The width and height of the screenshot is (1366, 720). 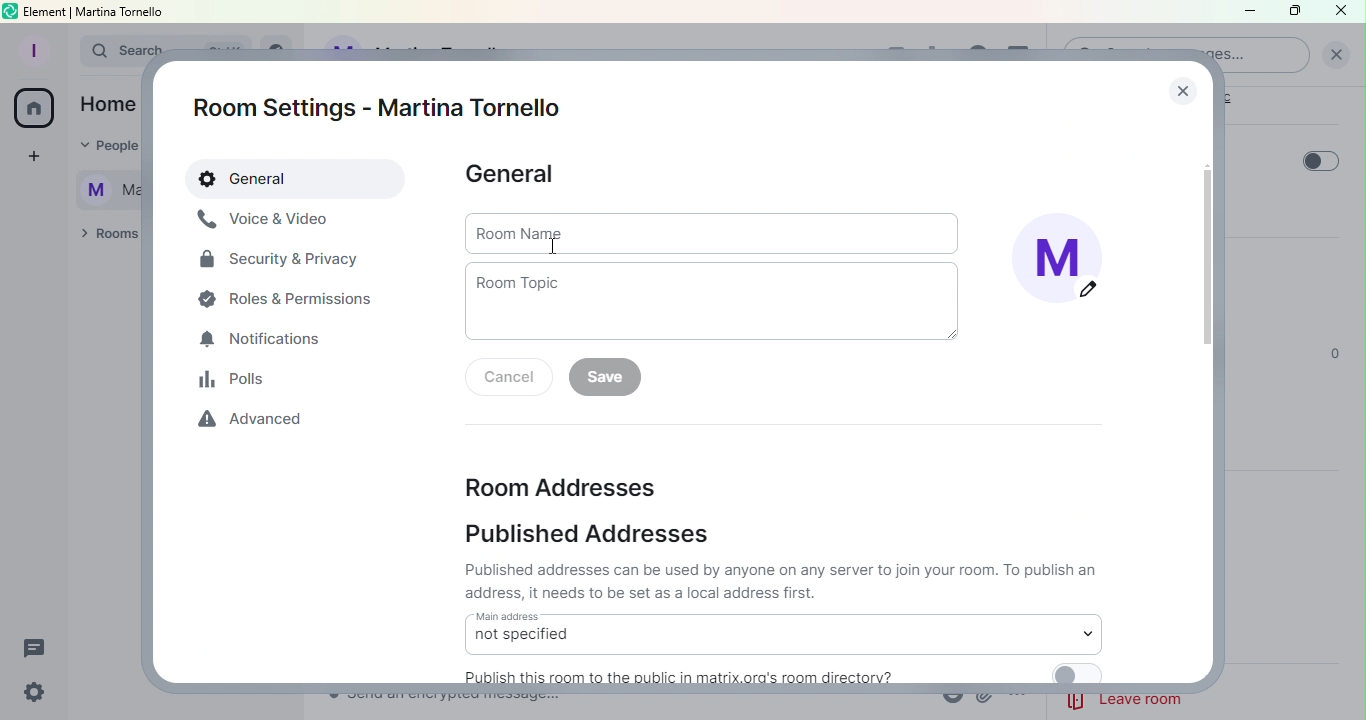 I want to click on Roles and permissions, so click(x=291, y=298).